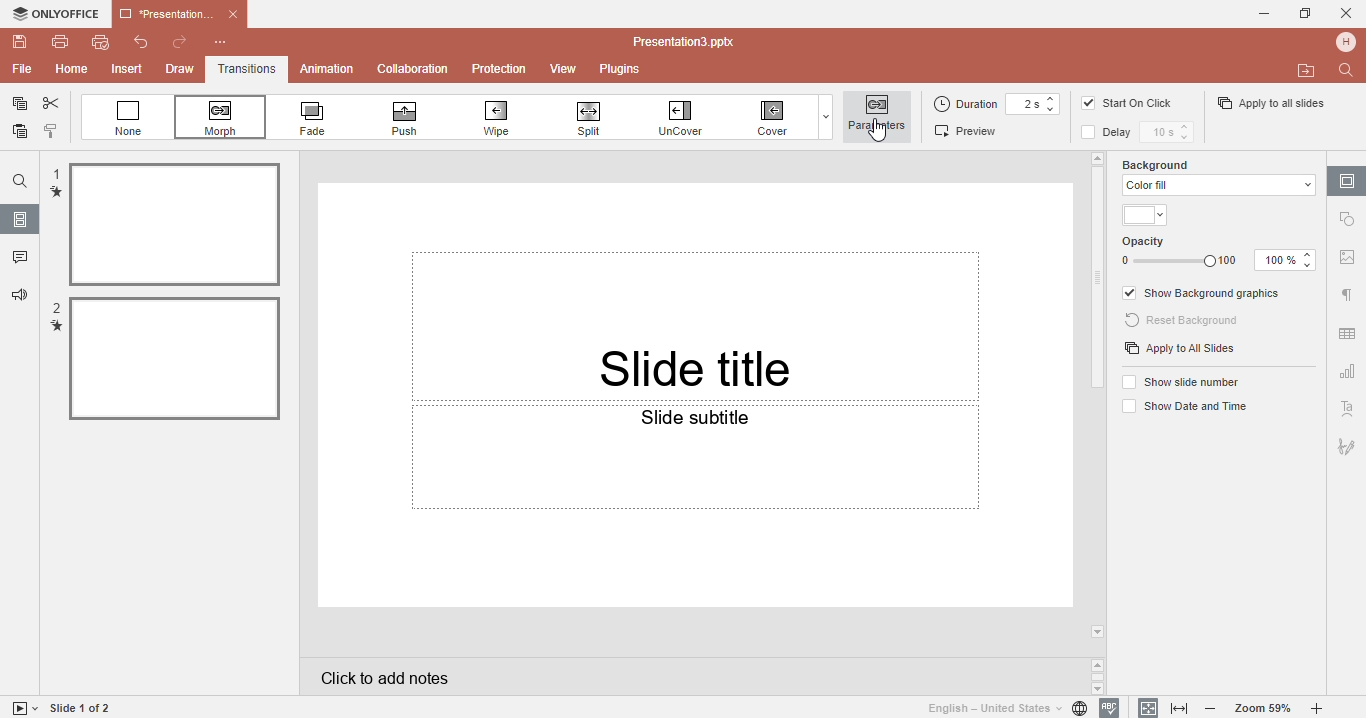 The image size is (1366, 718). Describe the element at coordinates (17, 42) in the screenshot. I see `Save` at that location.